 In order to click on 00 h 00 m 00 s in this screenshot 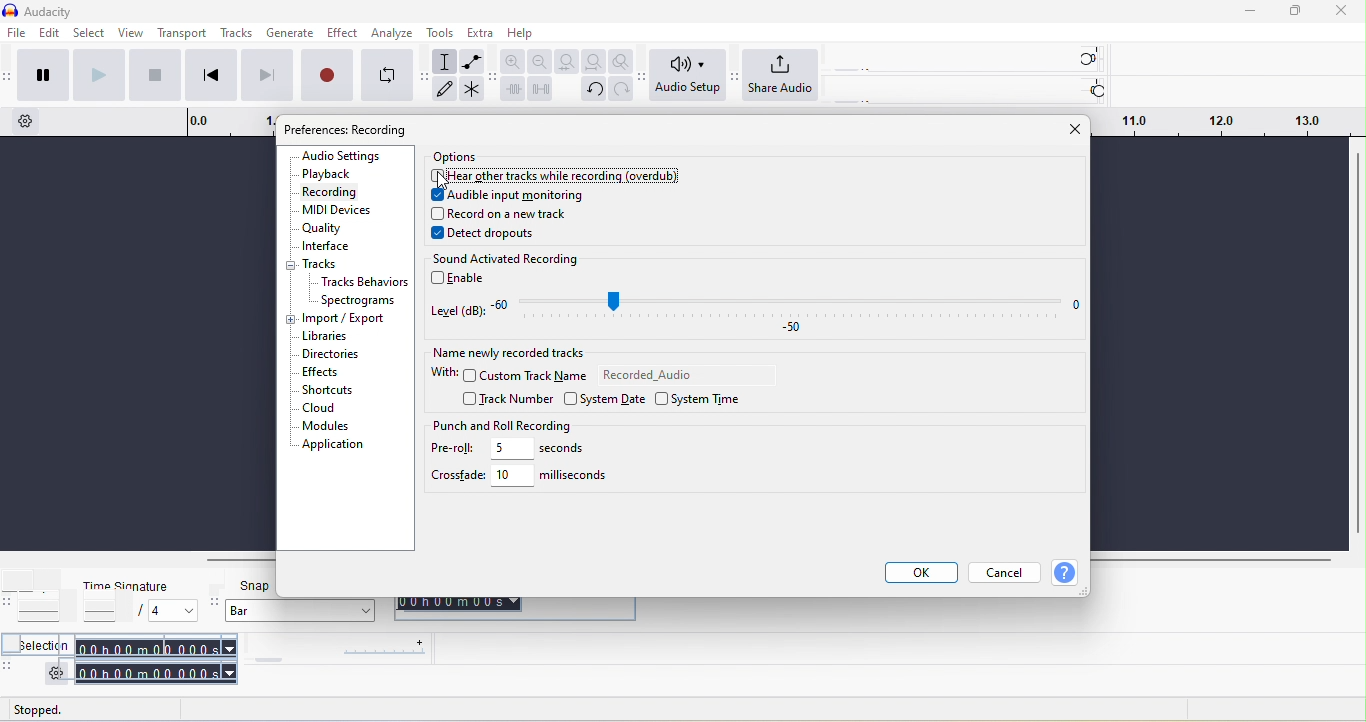, I will do `click(520, 610)`.